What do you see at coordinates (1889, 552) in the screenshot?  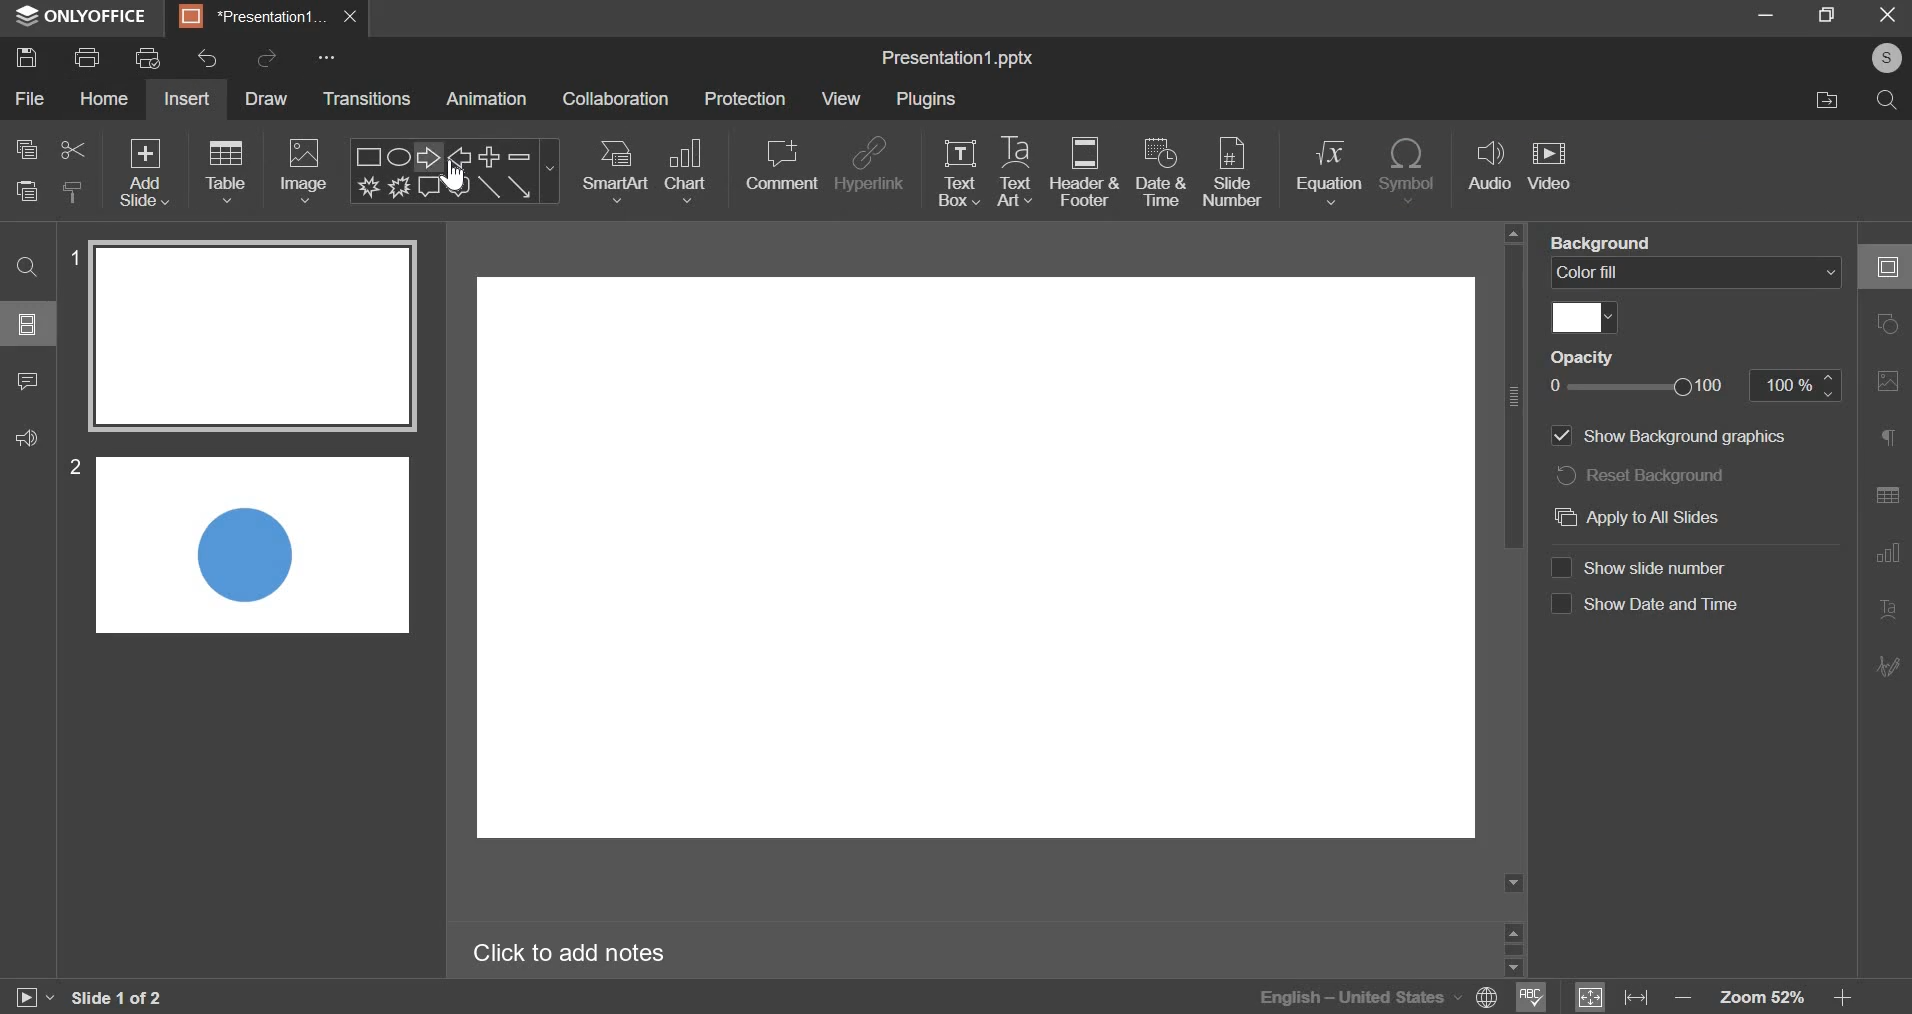 I see `Chart settings` at bounding box center [1889, 552].